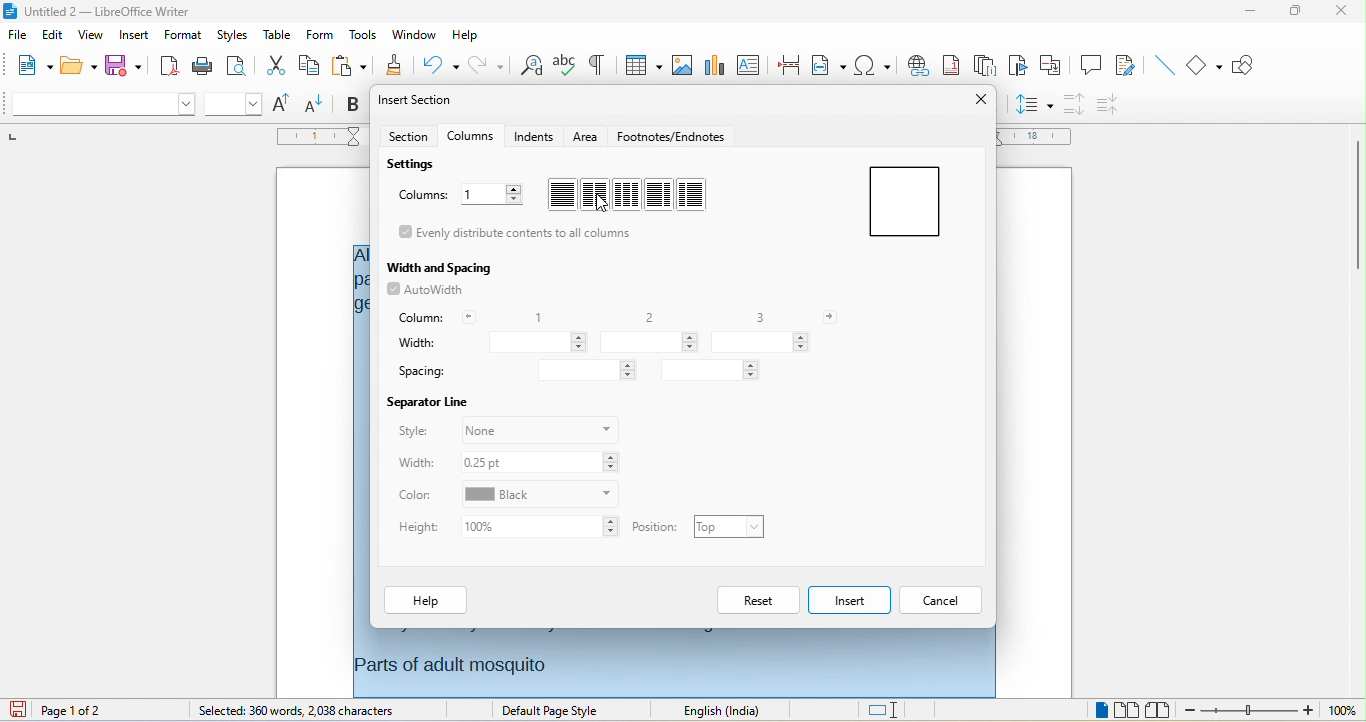 The height and width of the screenshot is (722, 1366). Describe the element at coordinates (539, 495) in the screenshot. I see `set colour` at that location.